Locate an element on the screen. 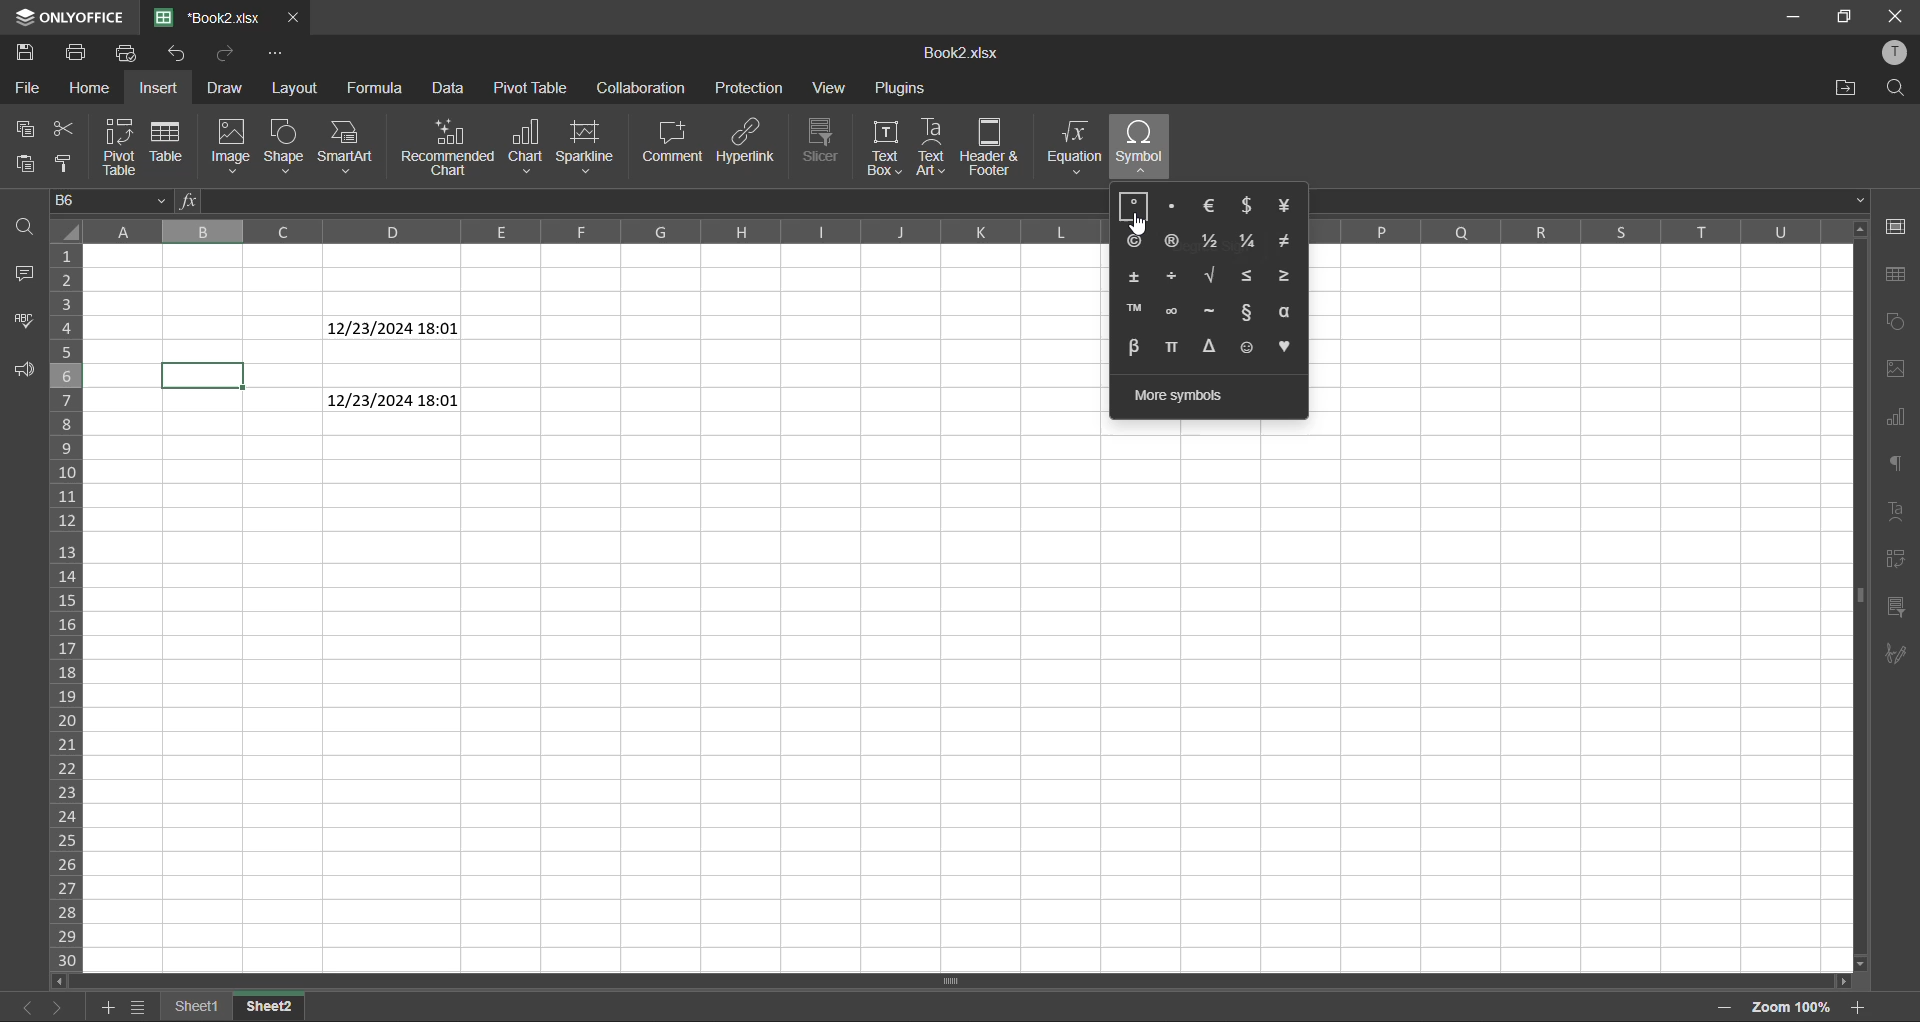 Image resolution: width=1920 pixels, height=1022 pixels. paragraph is located at coordinates (1897, 467).